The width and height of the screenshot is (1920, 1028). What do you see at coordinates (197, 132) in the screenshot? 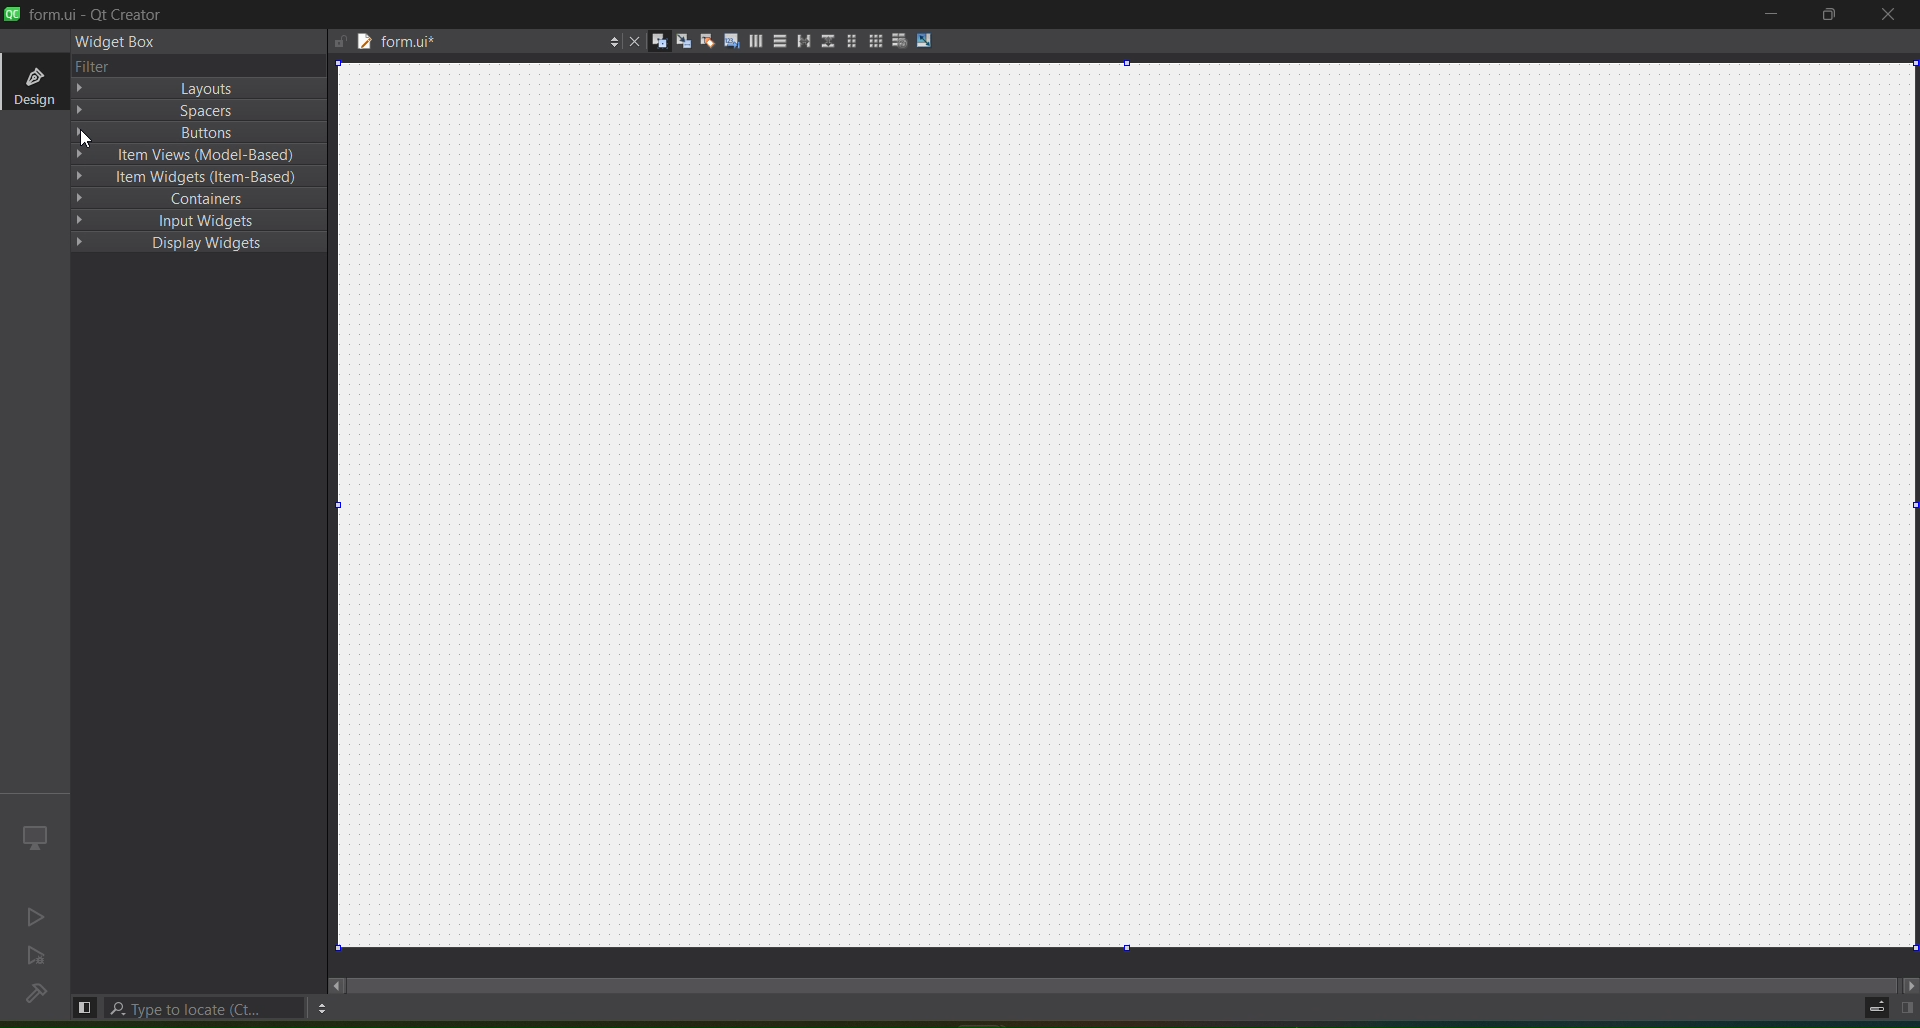
I see `Buttons` at bounding box center [197, 132].